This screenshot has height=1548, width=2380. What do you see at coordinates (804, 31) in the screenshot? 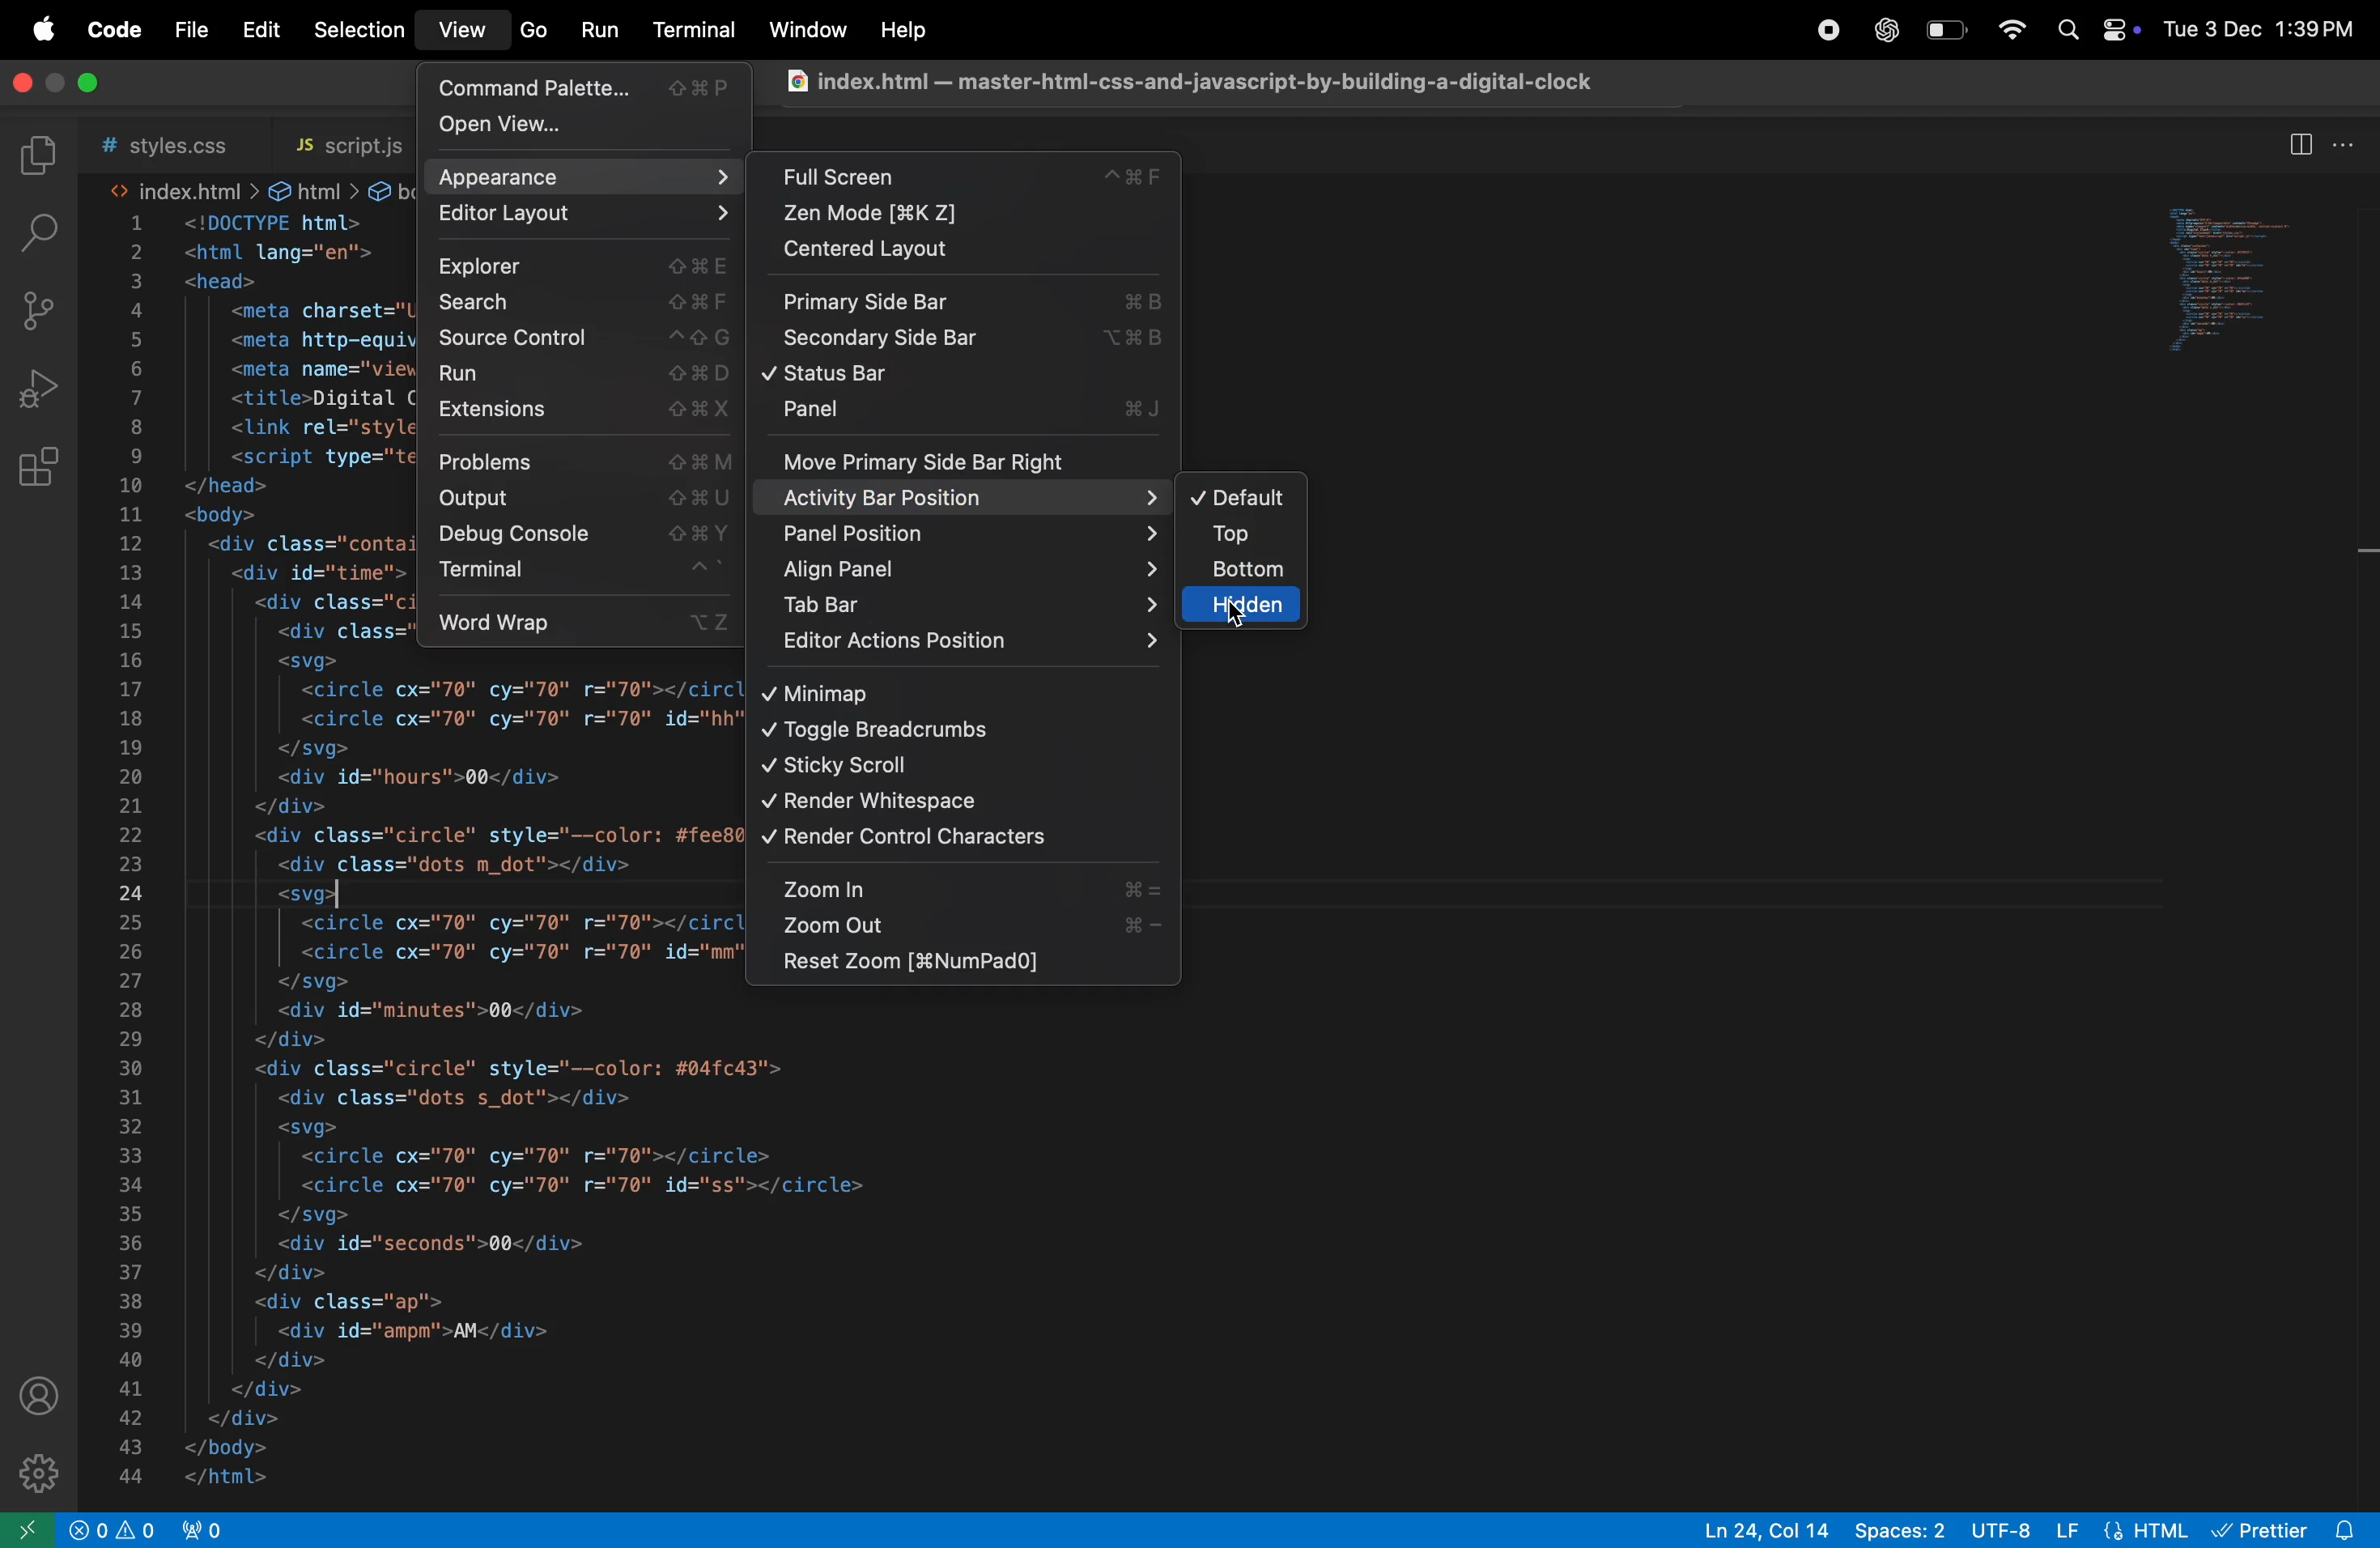
I see `window` at bounding box center [804, 31].